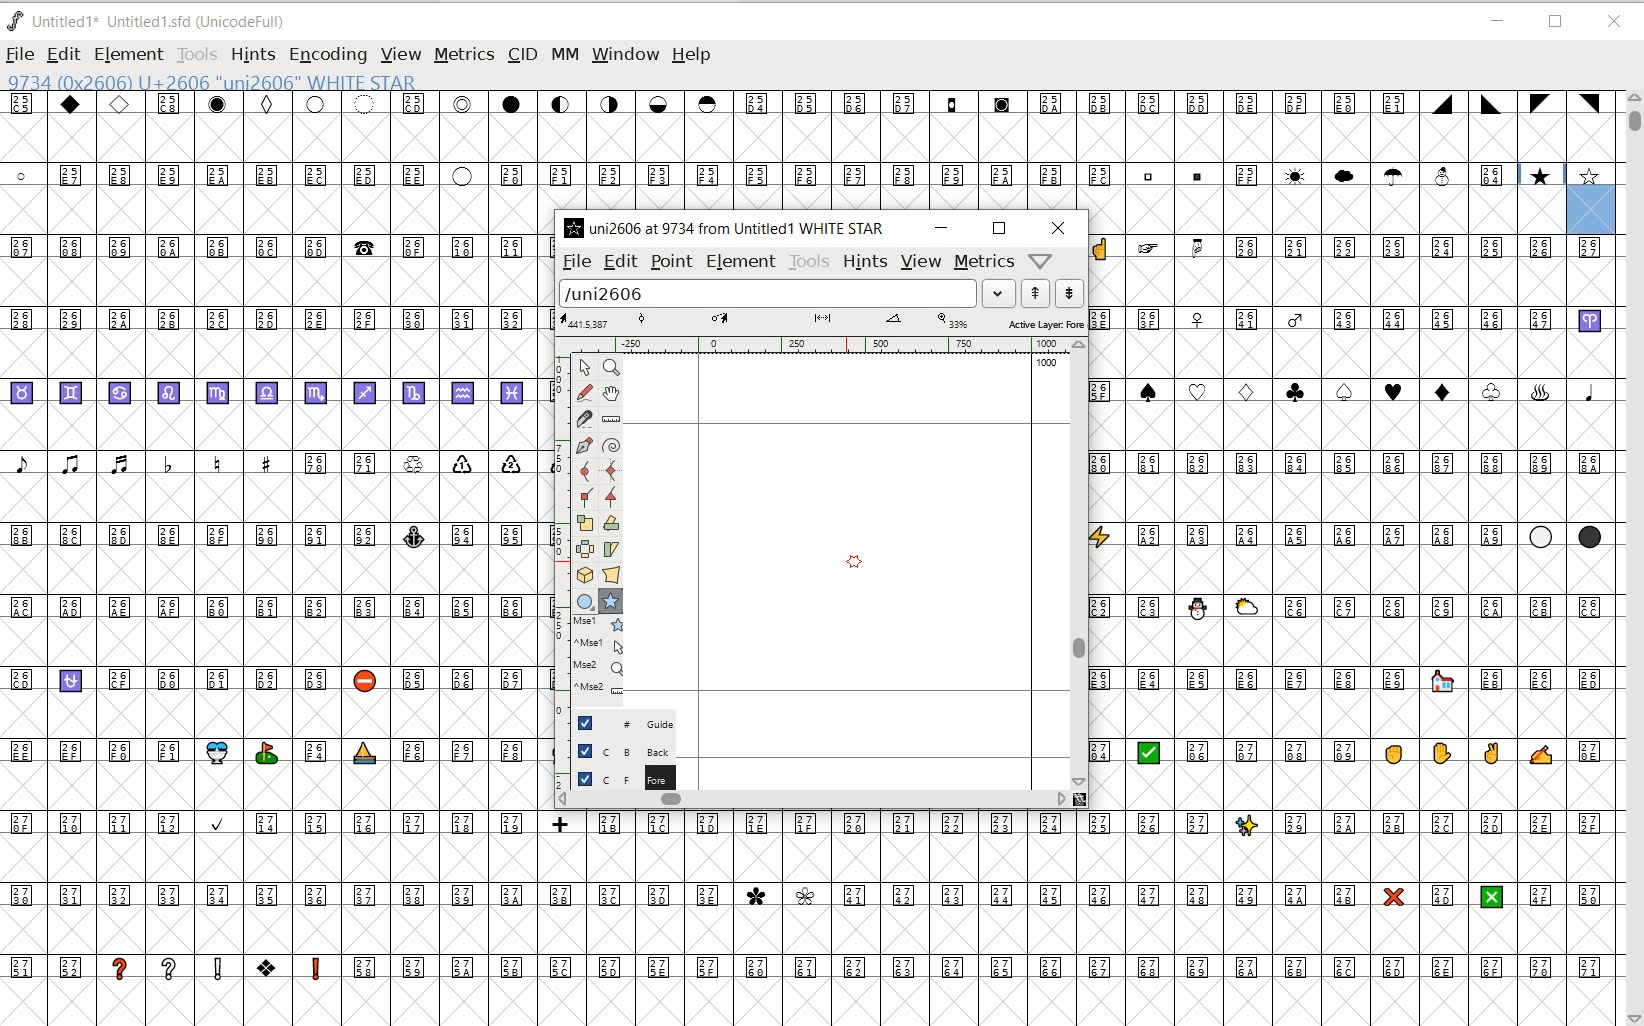  Describe the element at coordinates (1053, 292) in the screenshot. I see `show previous/next word list` at that location.